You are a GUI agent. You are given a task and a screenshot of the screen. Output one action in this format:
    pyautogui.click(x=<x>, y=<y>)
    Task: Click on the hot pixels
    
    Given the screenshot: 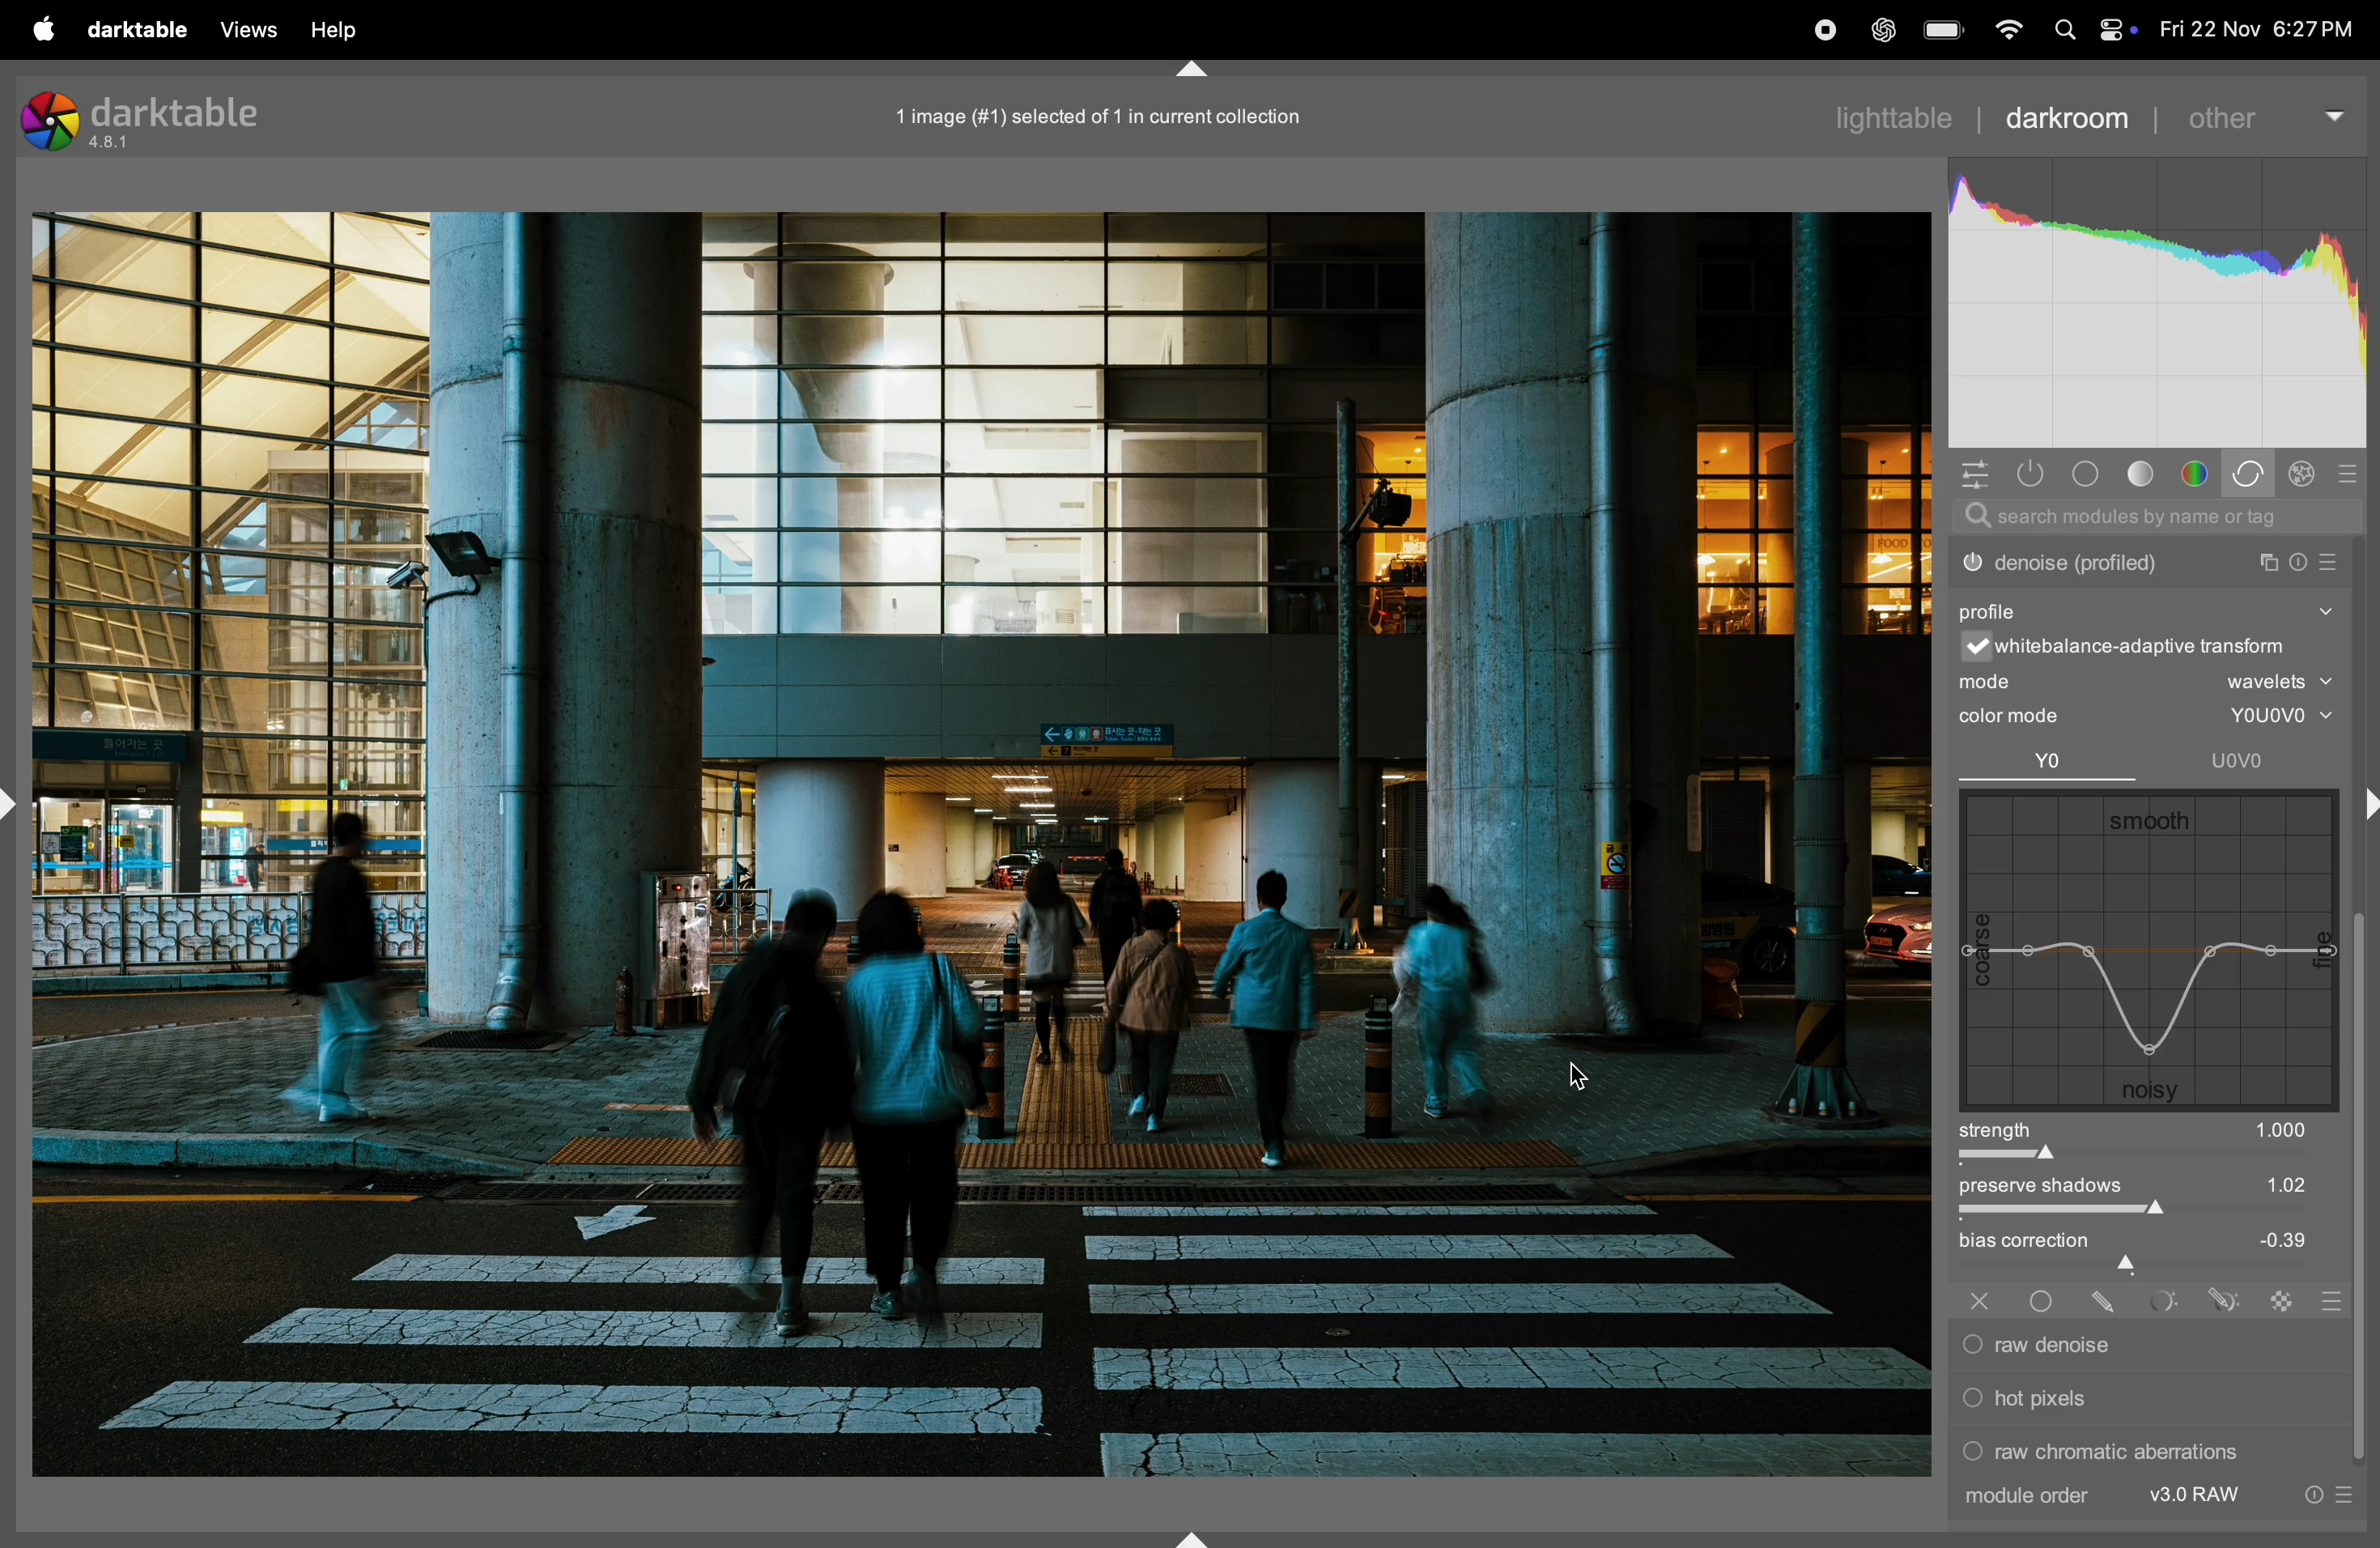 What is the action you would take?
    pyautogui.click(x=2116, y=1398)
    